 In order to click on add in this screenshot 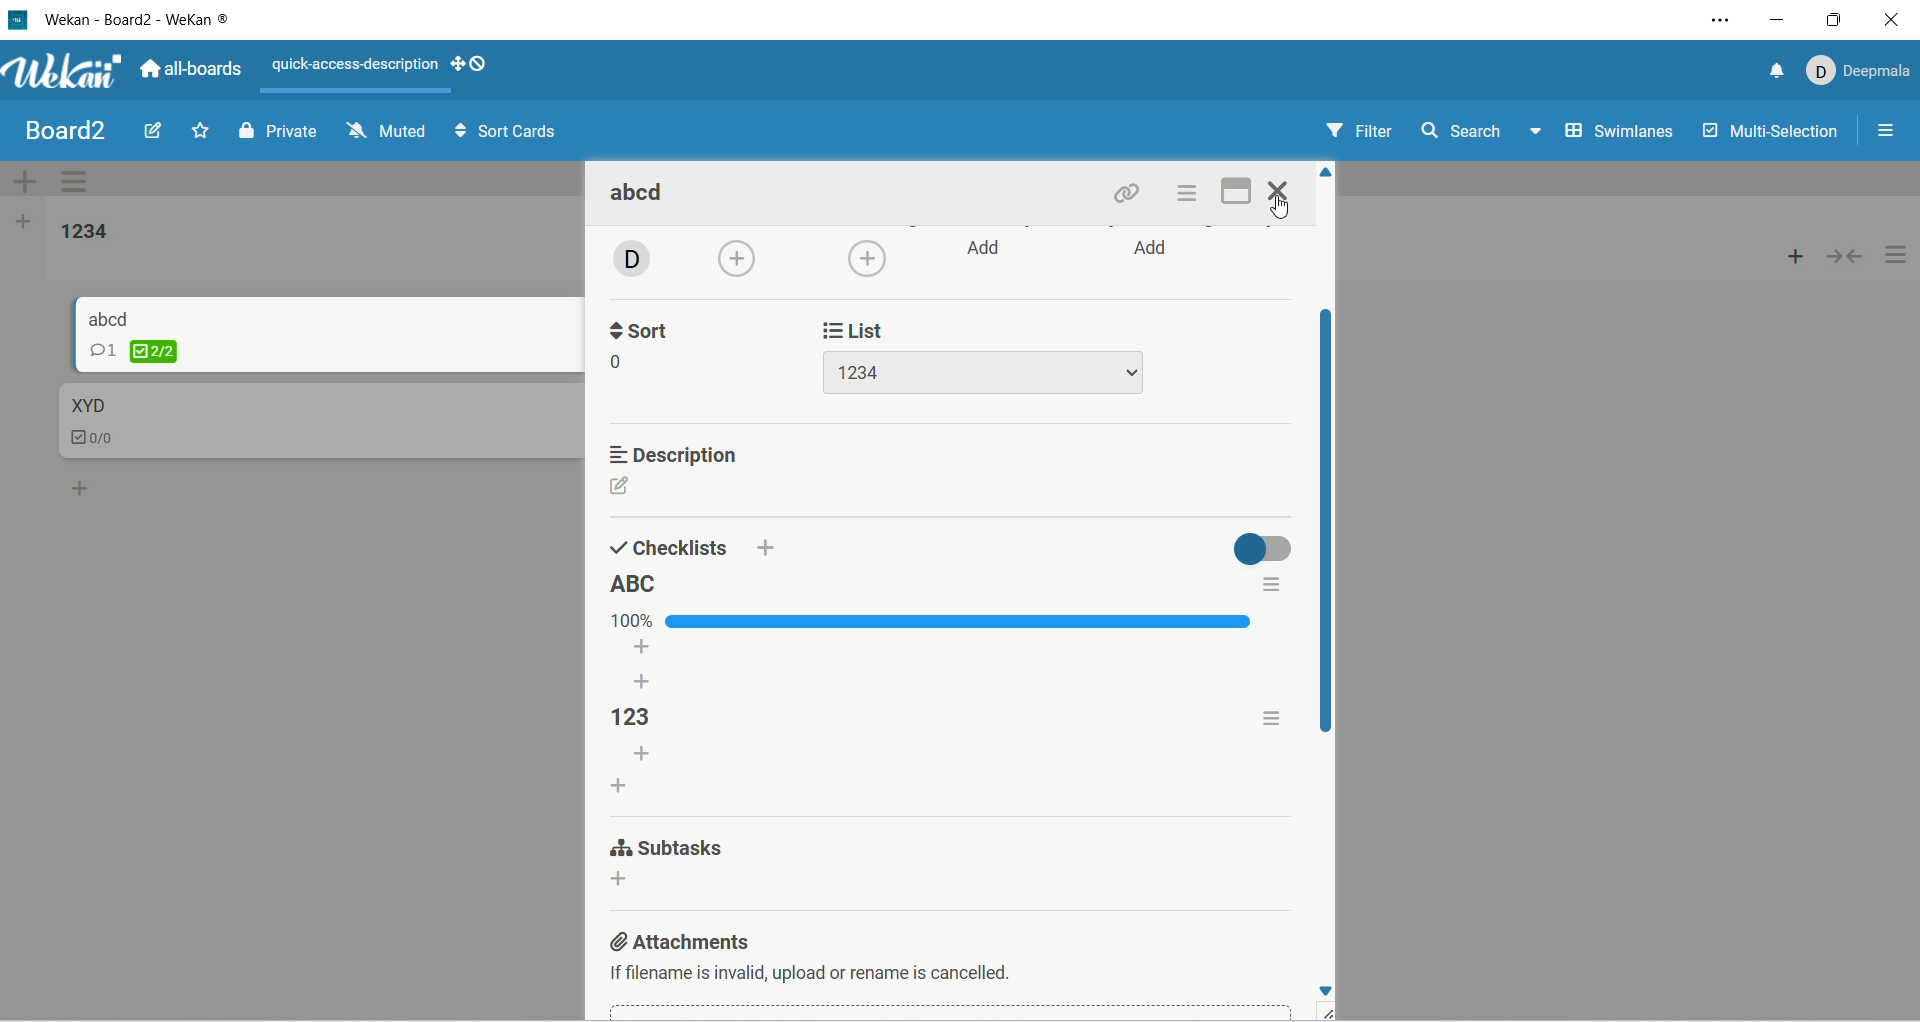, I will do `click(1154, 250)`.